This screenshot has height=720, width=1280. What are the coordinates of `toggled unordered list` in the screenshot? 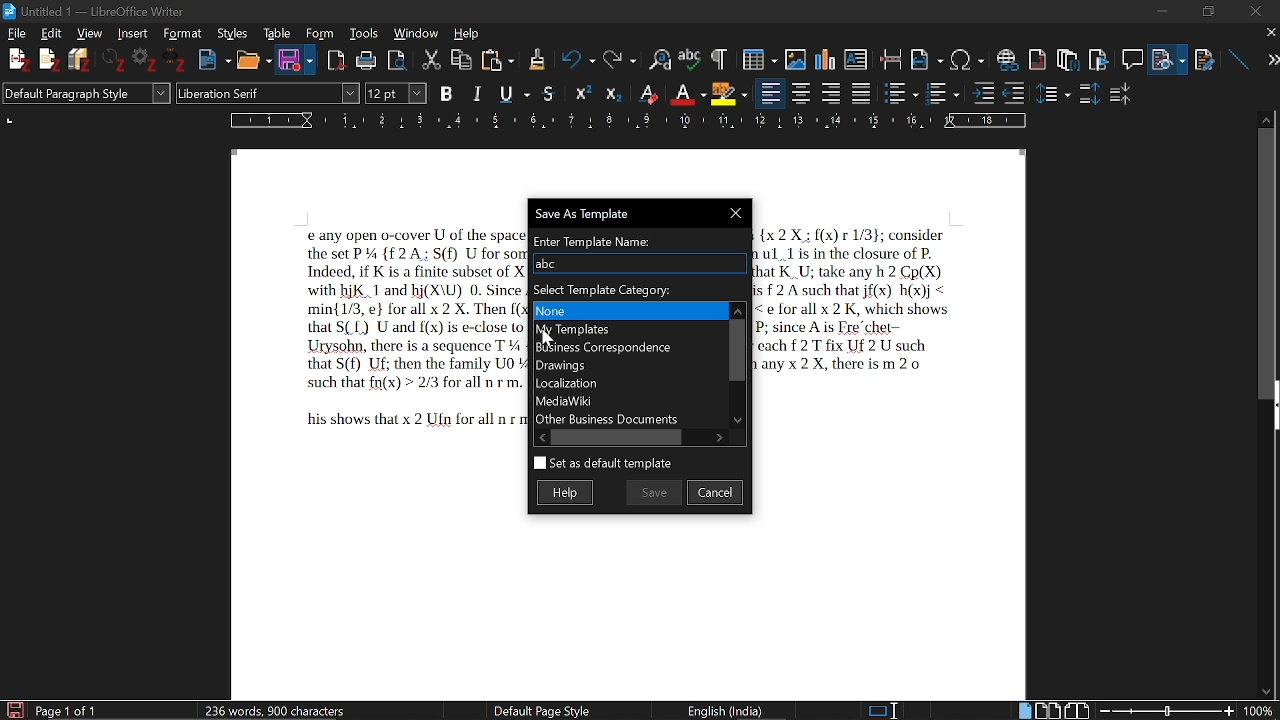 It's located at (901, 93).